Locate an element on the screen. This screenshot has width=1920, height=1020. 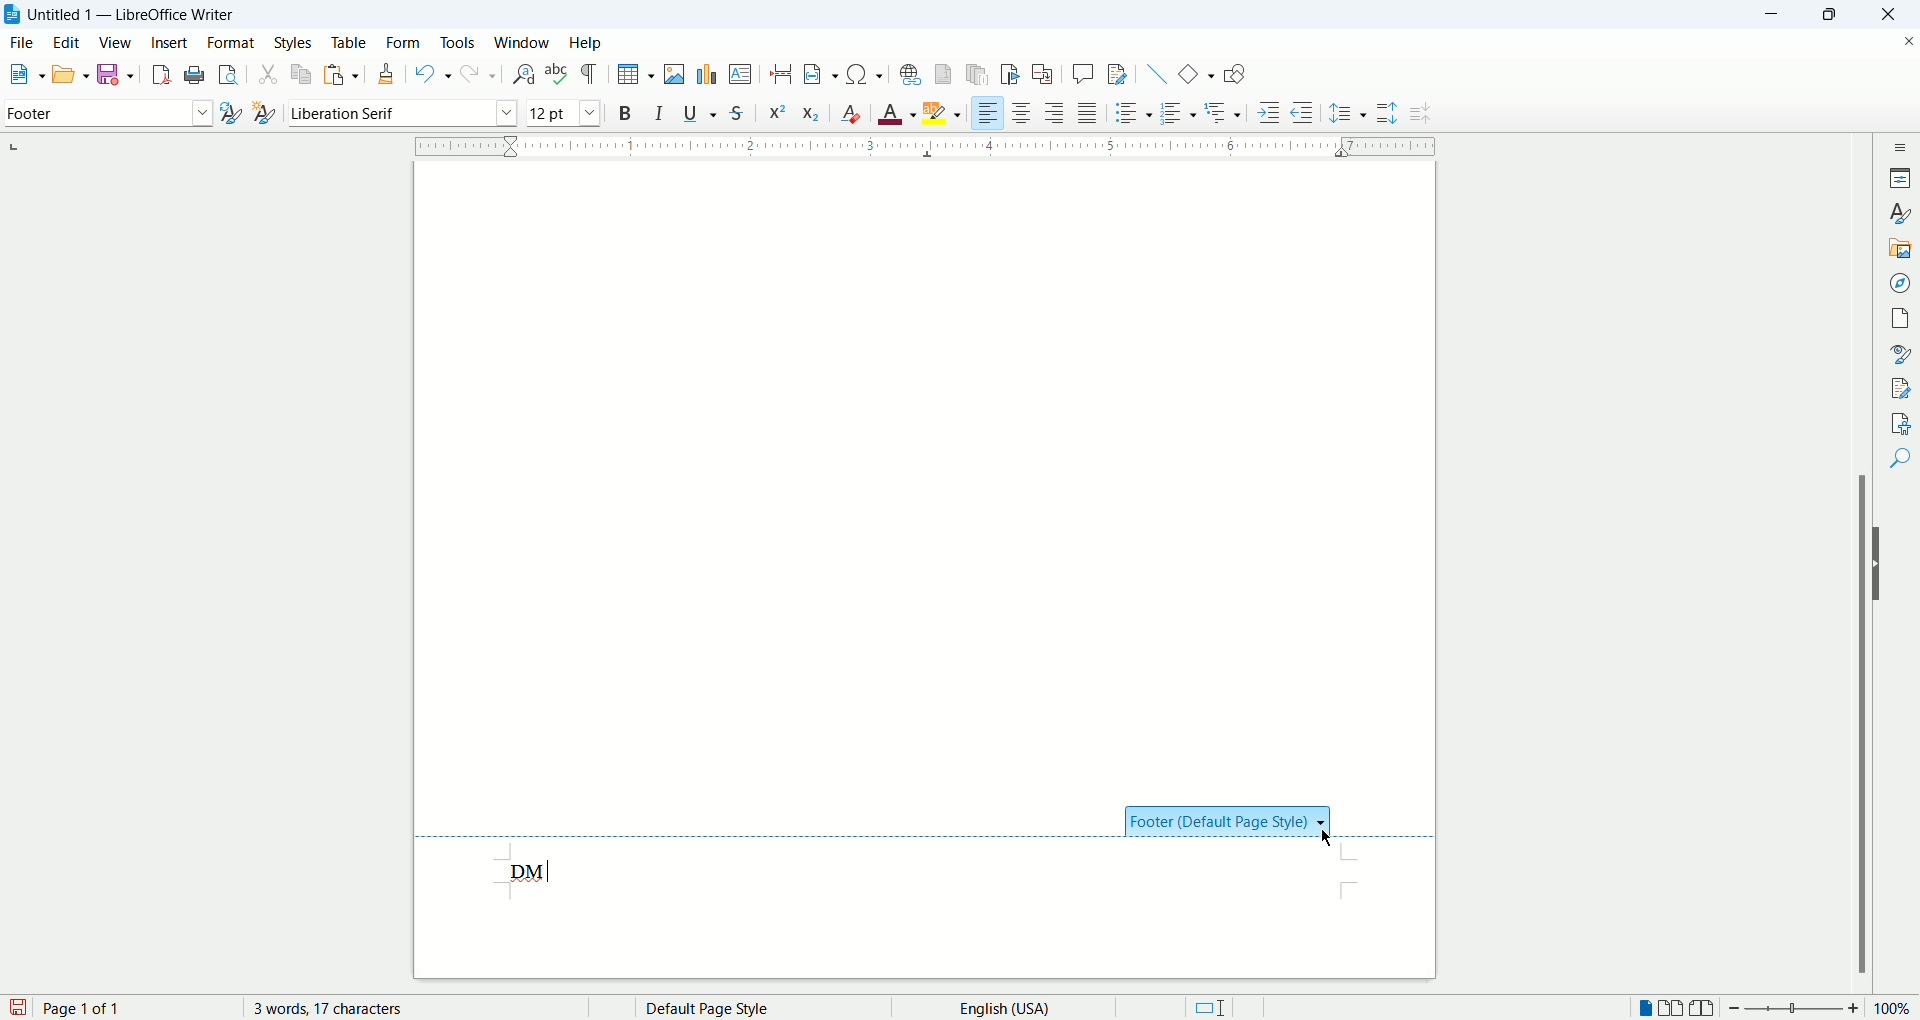
insert chart is located at coordinates (705, 73).